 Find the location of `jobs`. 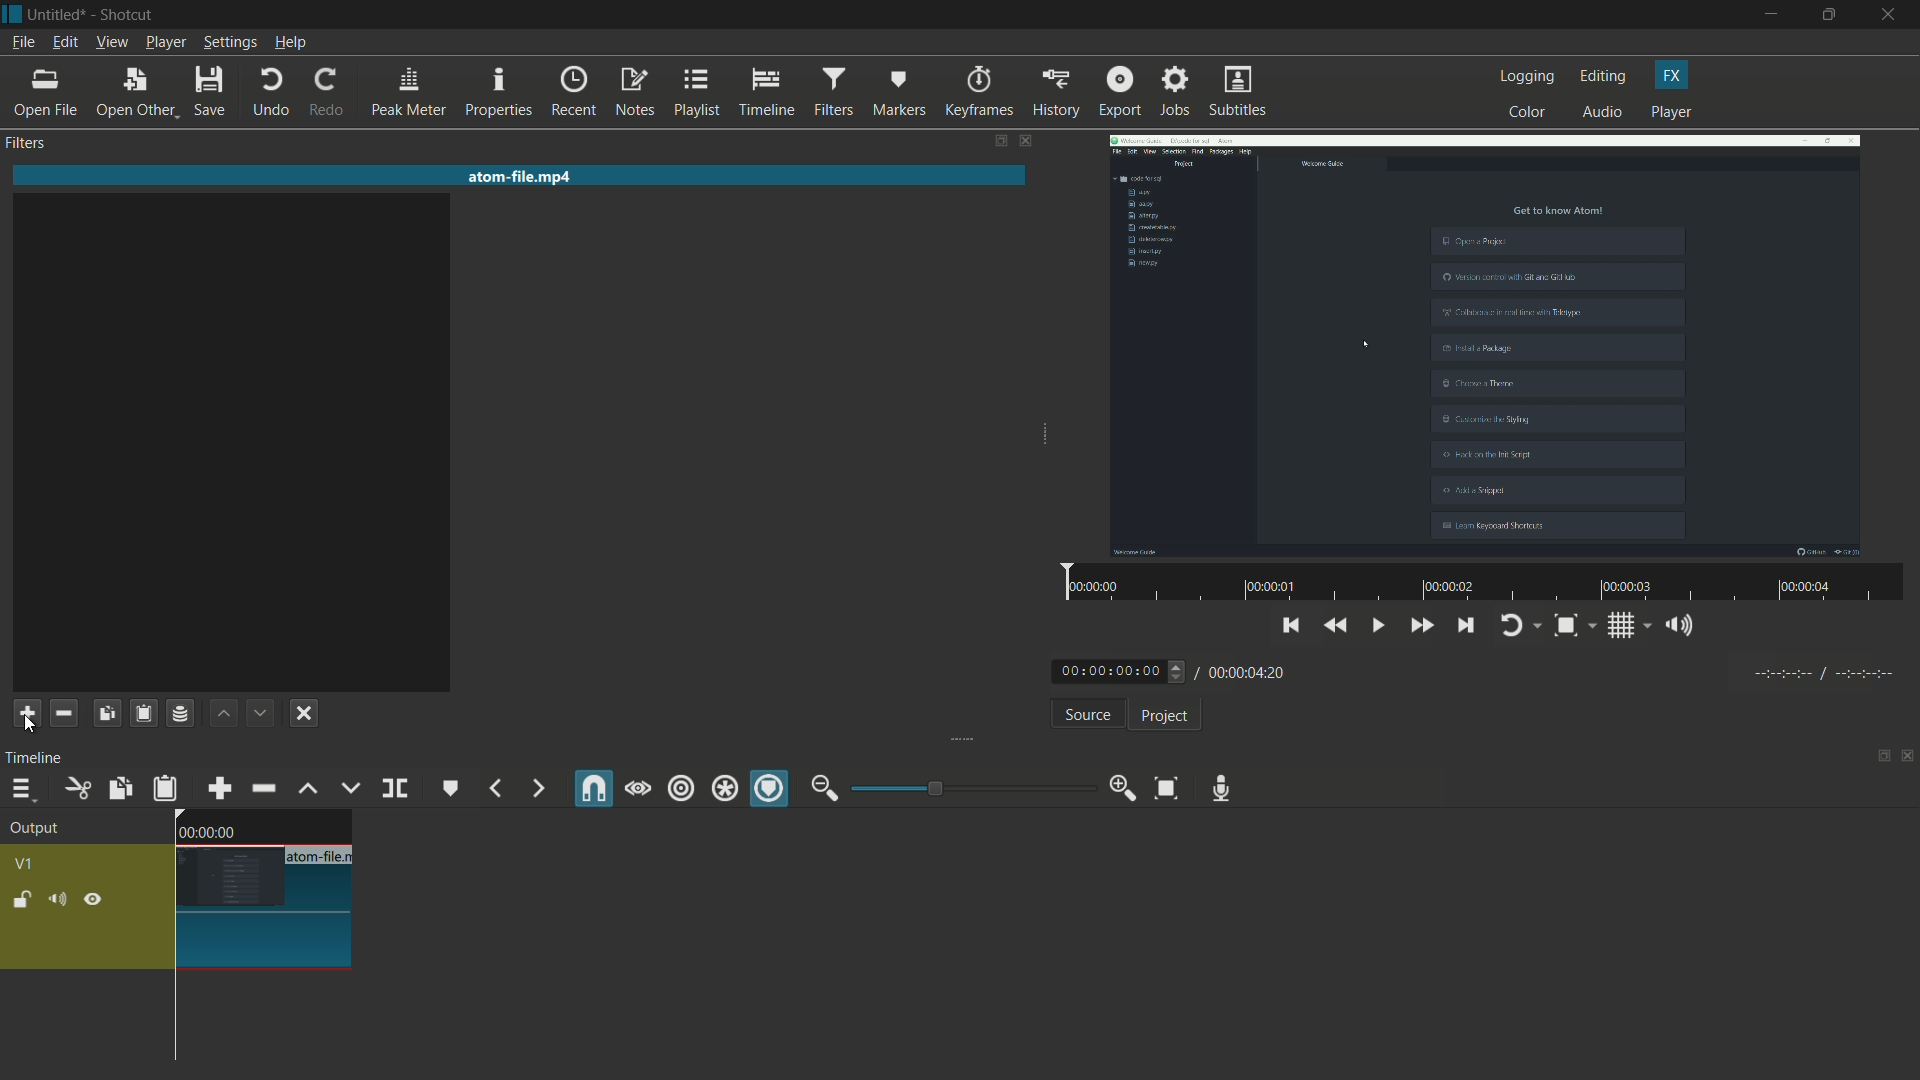

jobs is located at coordinates (1175, 92).